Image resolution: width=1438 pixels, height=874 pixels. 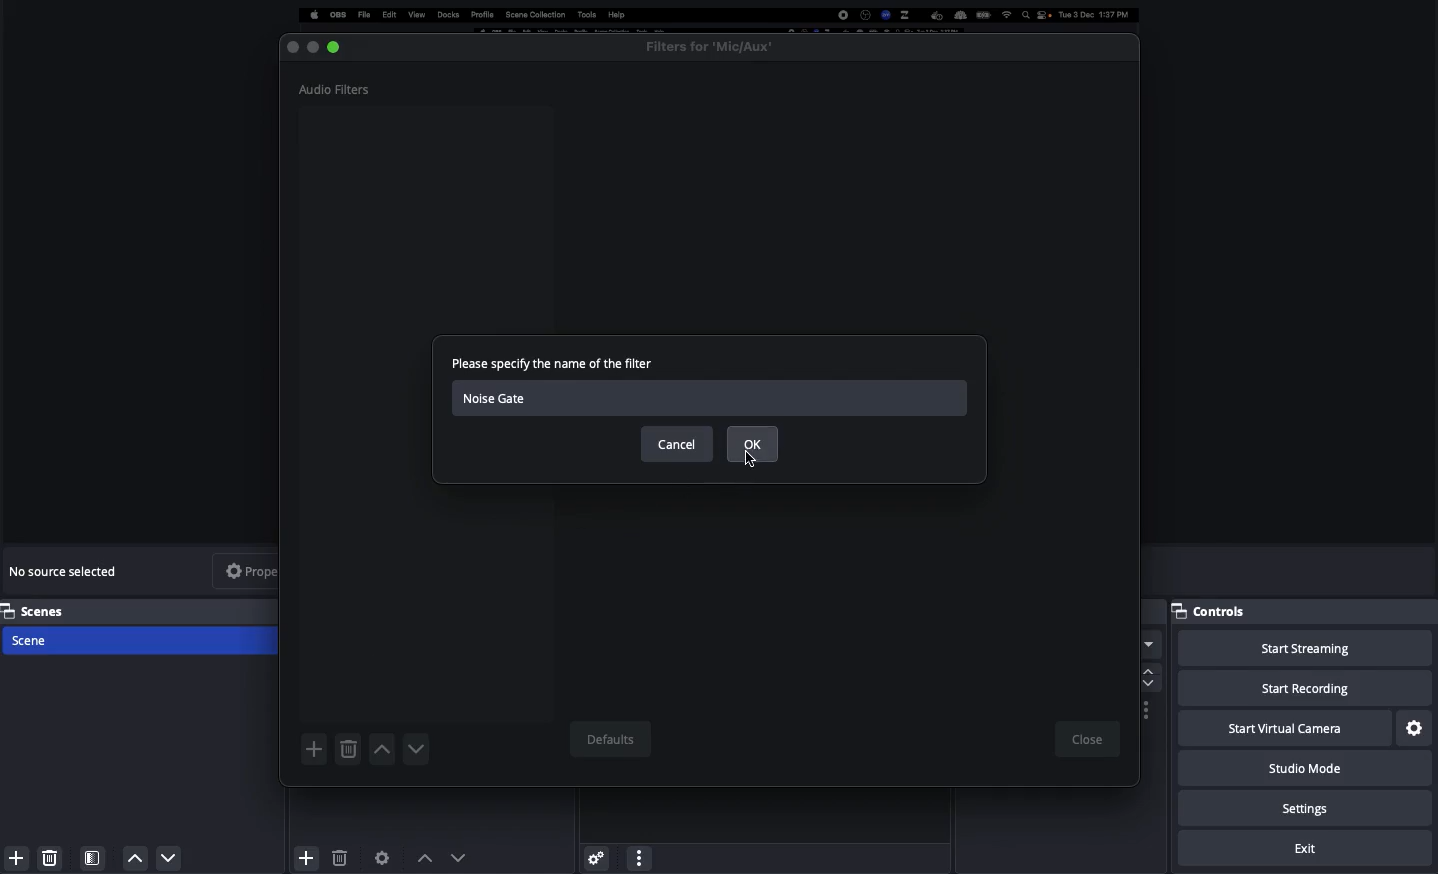 I want to click on Studio mode, so click(x=1302, y=772).